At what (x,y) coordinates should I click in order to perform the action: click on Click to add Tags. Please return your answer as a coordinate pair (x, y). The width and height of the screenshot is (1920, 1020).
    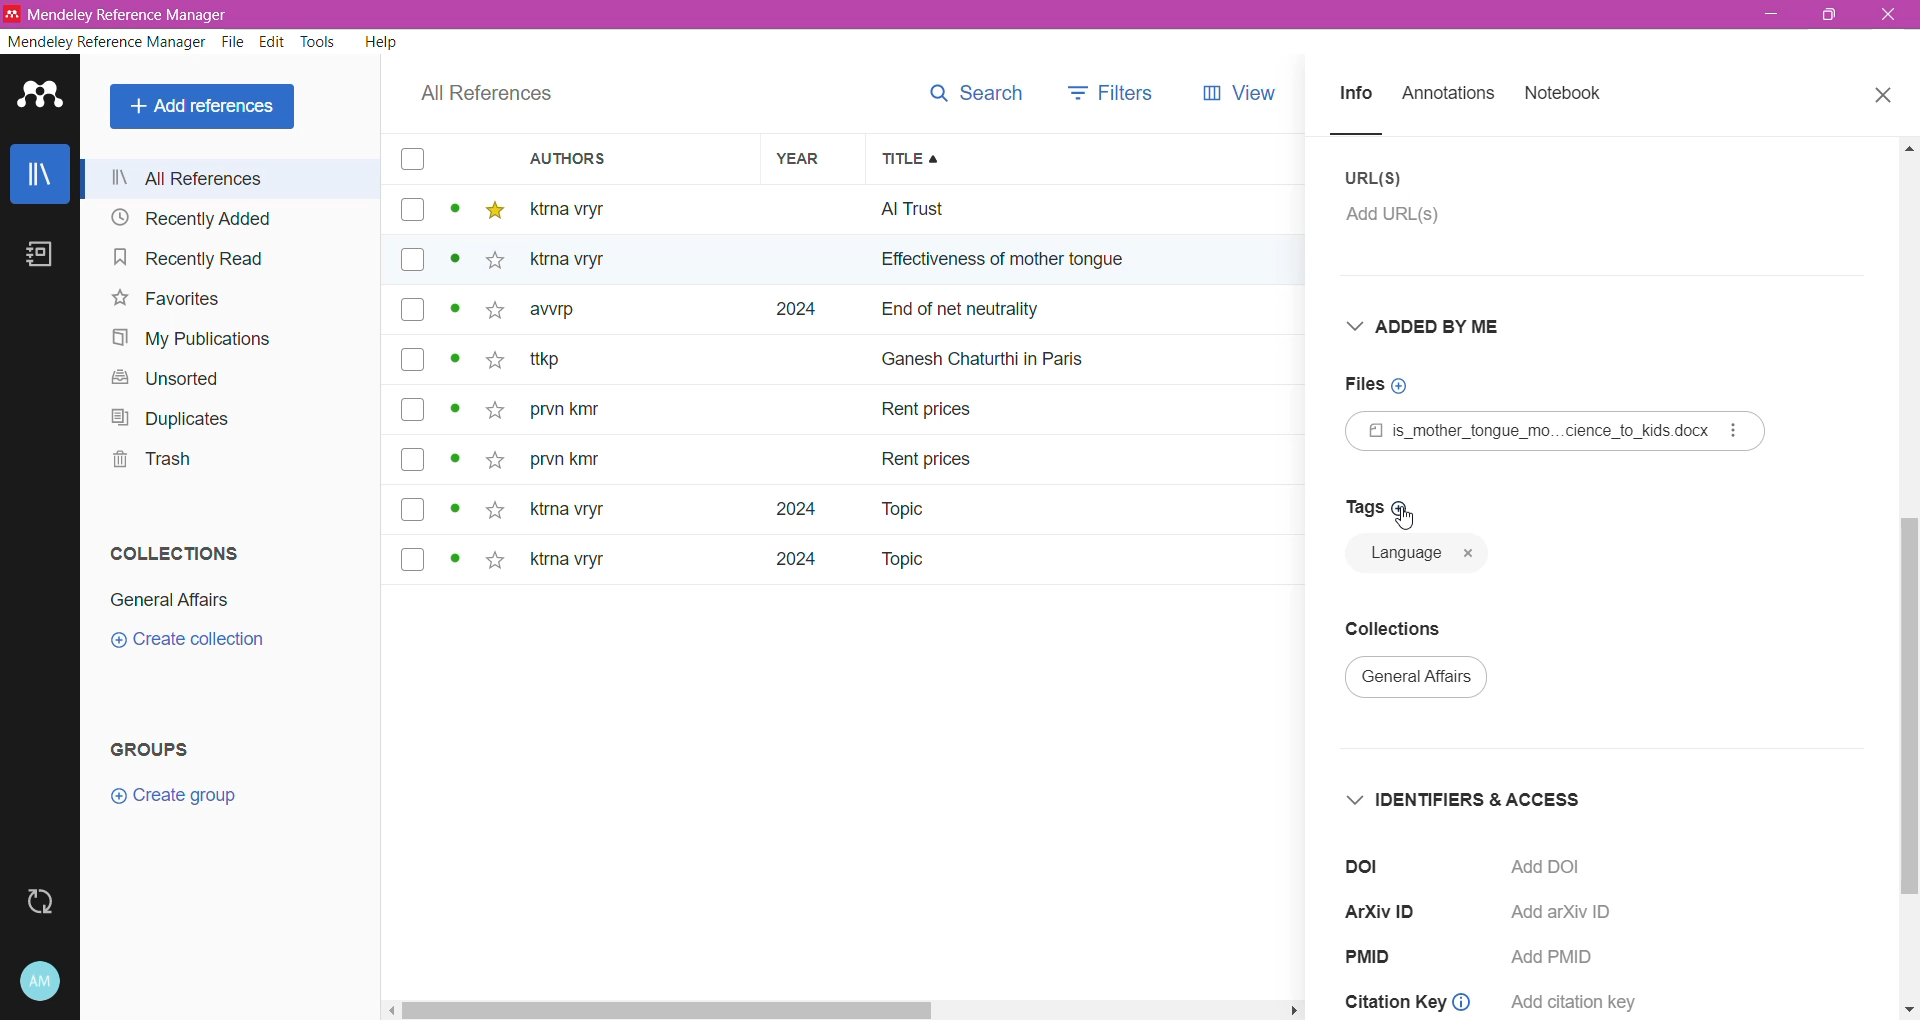
    Looking at the image, I should click on (1372, 507).